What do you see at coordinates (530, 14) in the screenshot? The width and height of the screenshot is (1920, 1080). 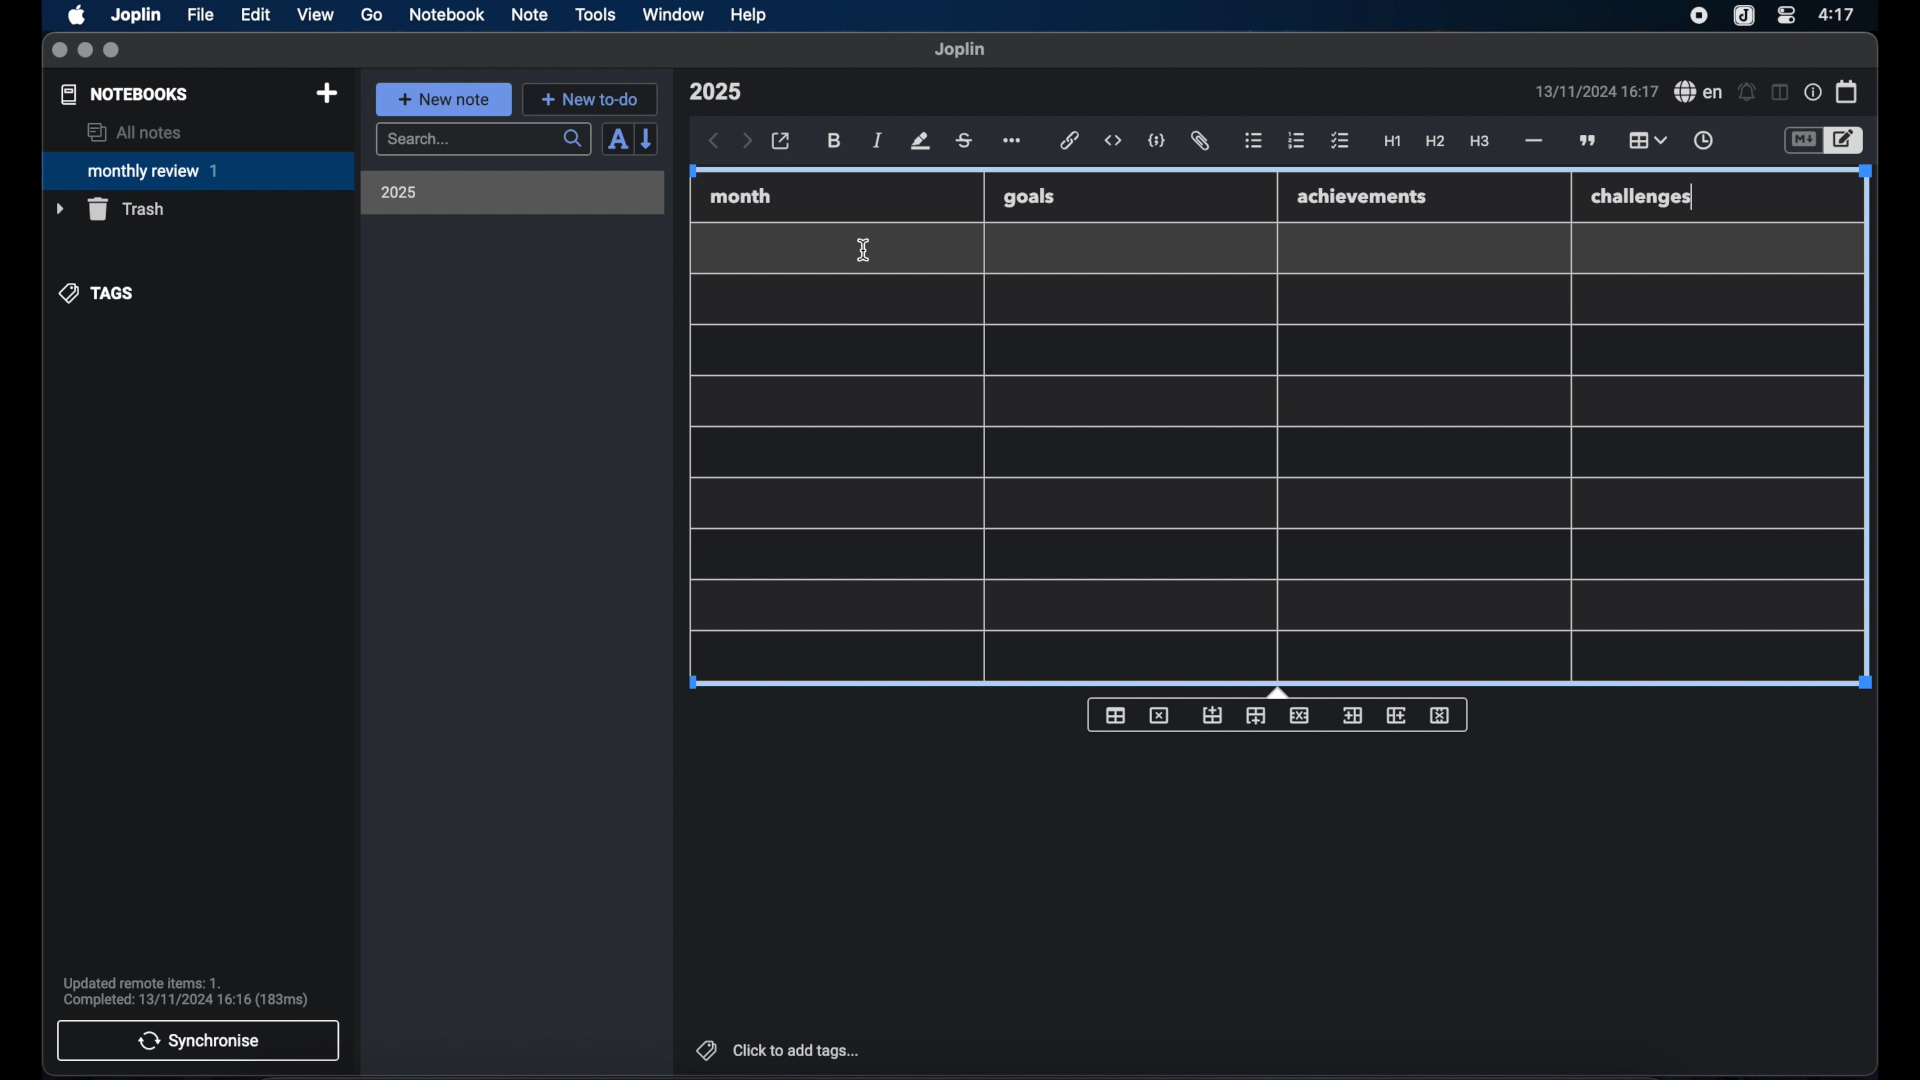 I see `note` at bounding box center [530, 14].